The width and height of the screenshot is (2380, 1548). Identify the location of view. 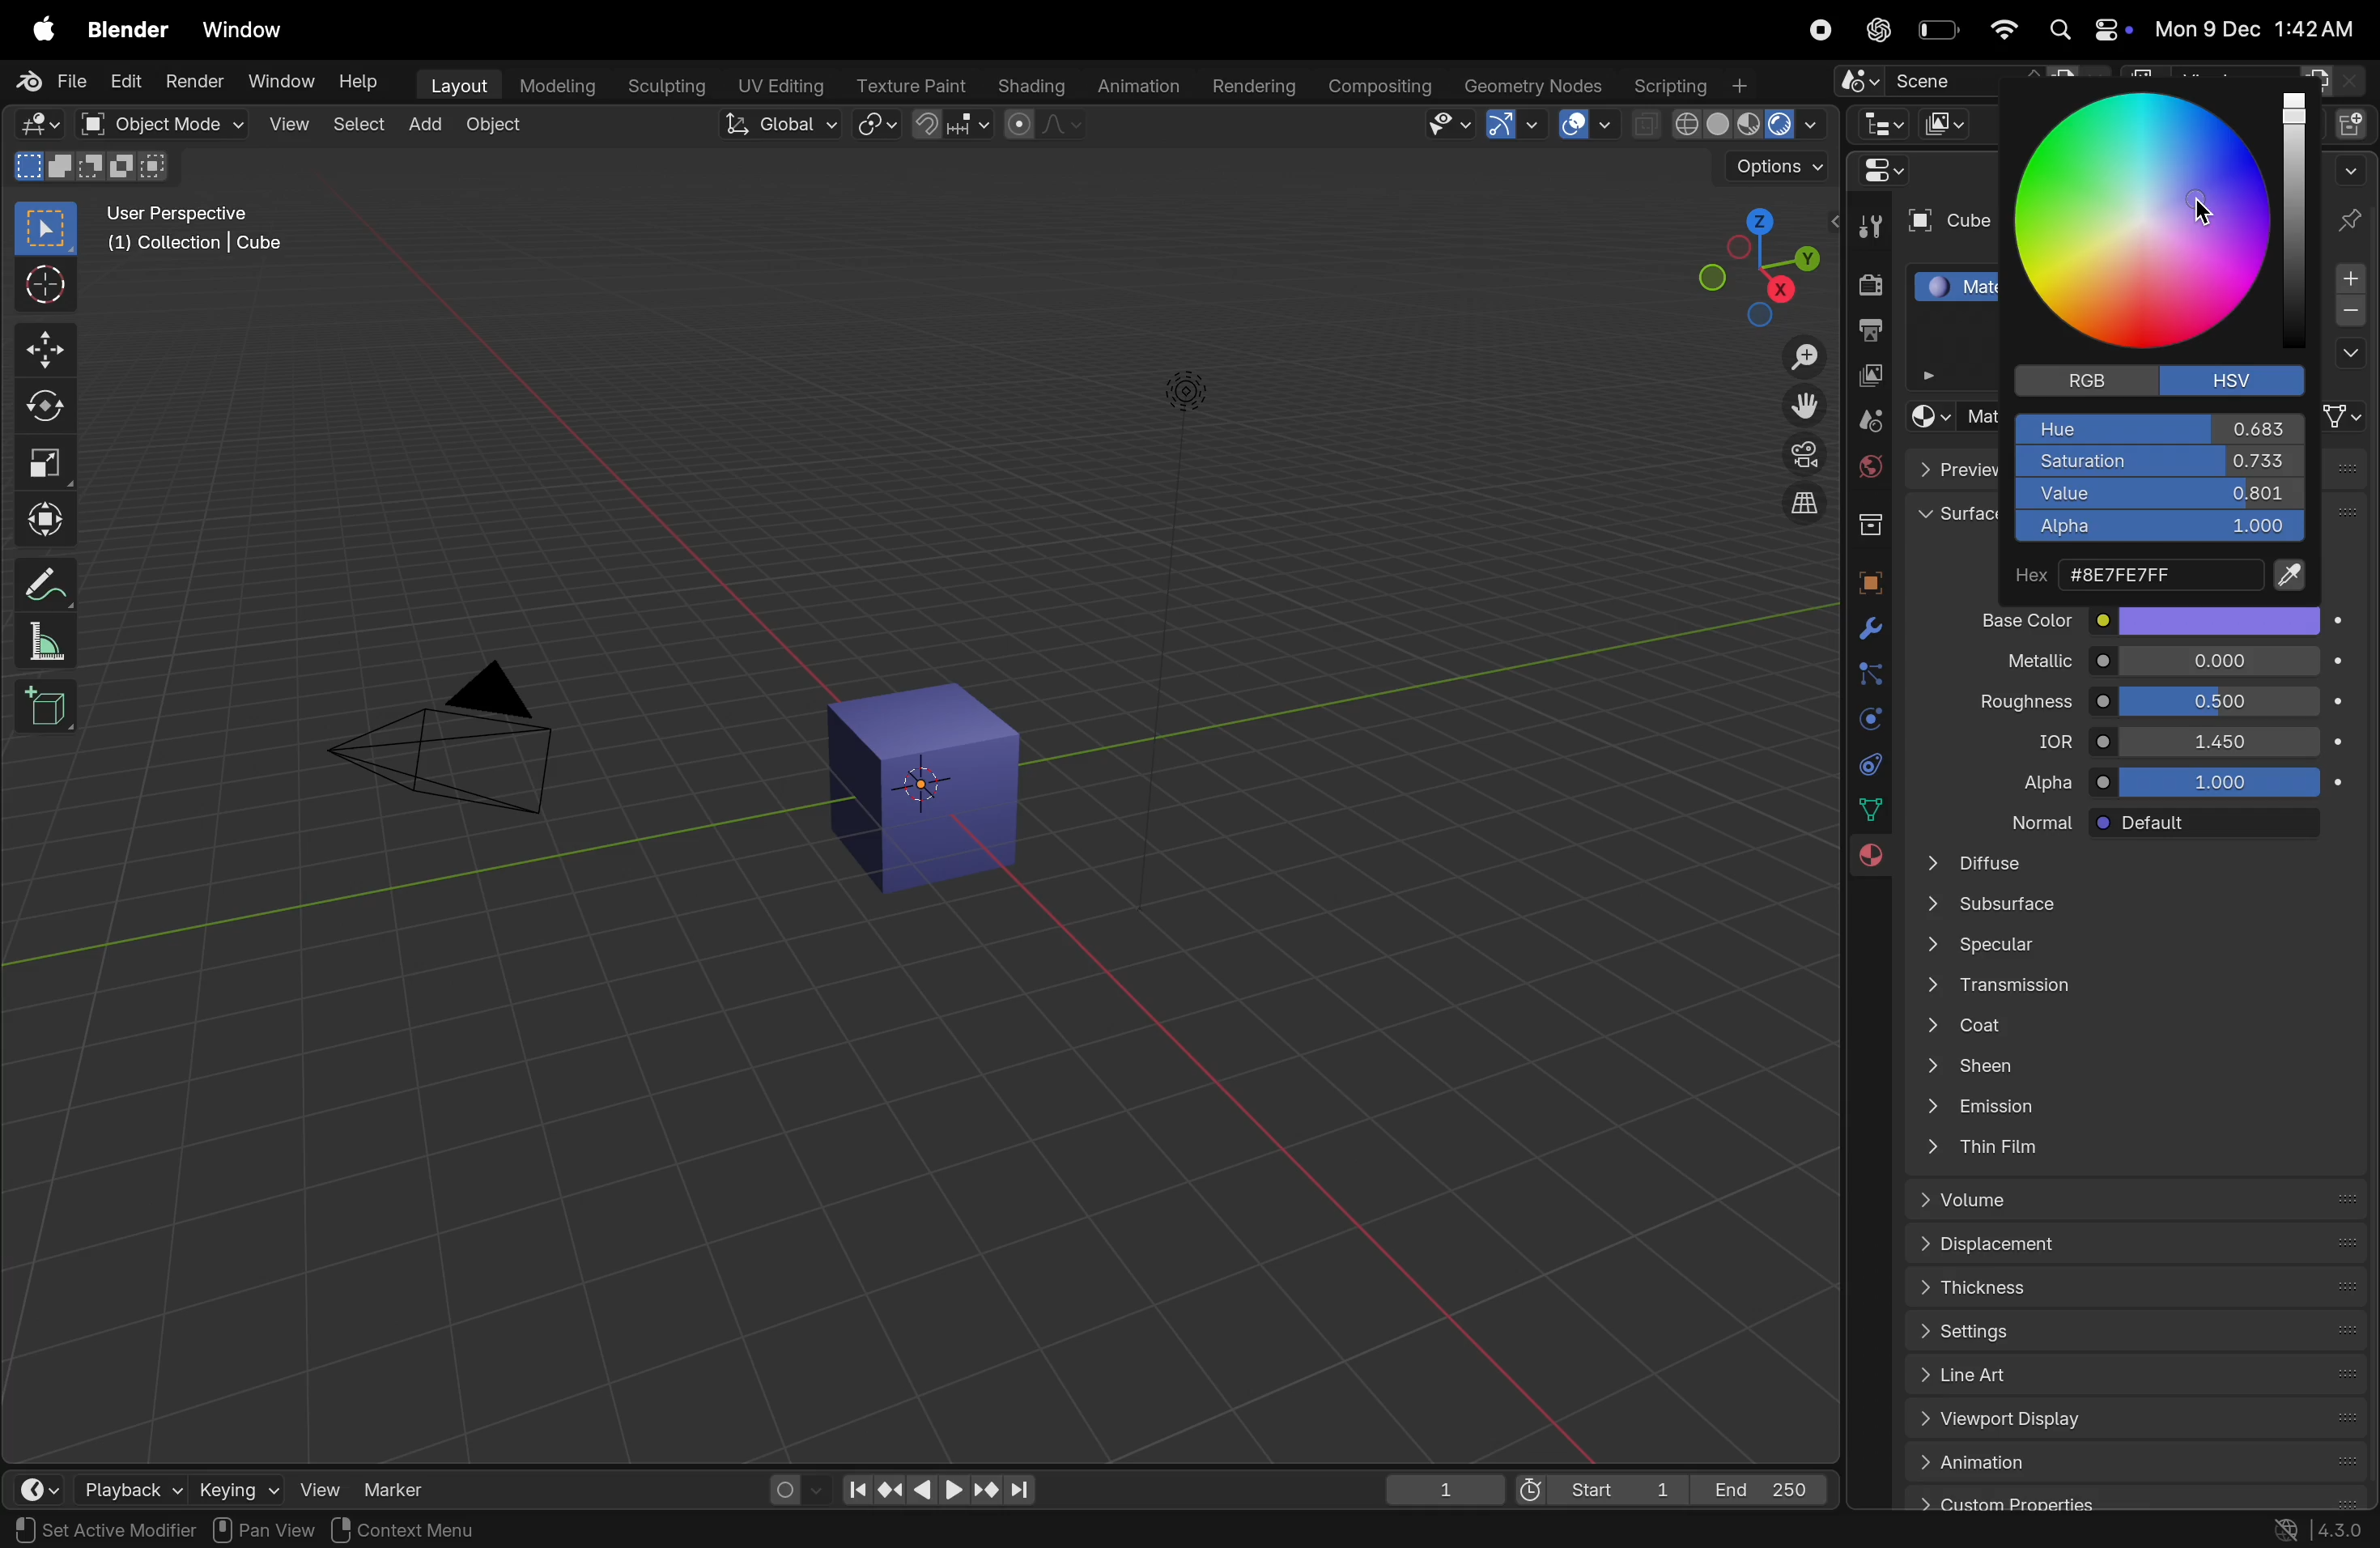
(308, 1488).